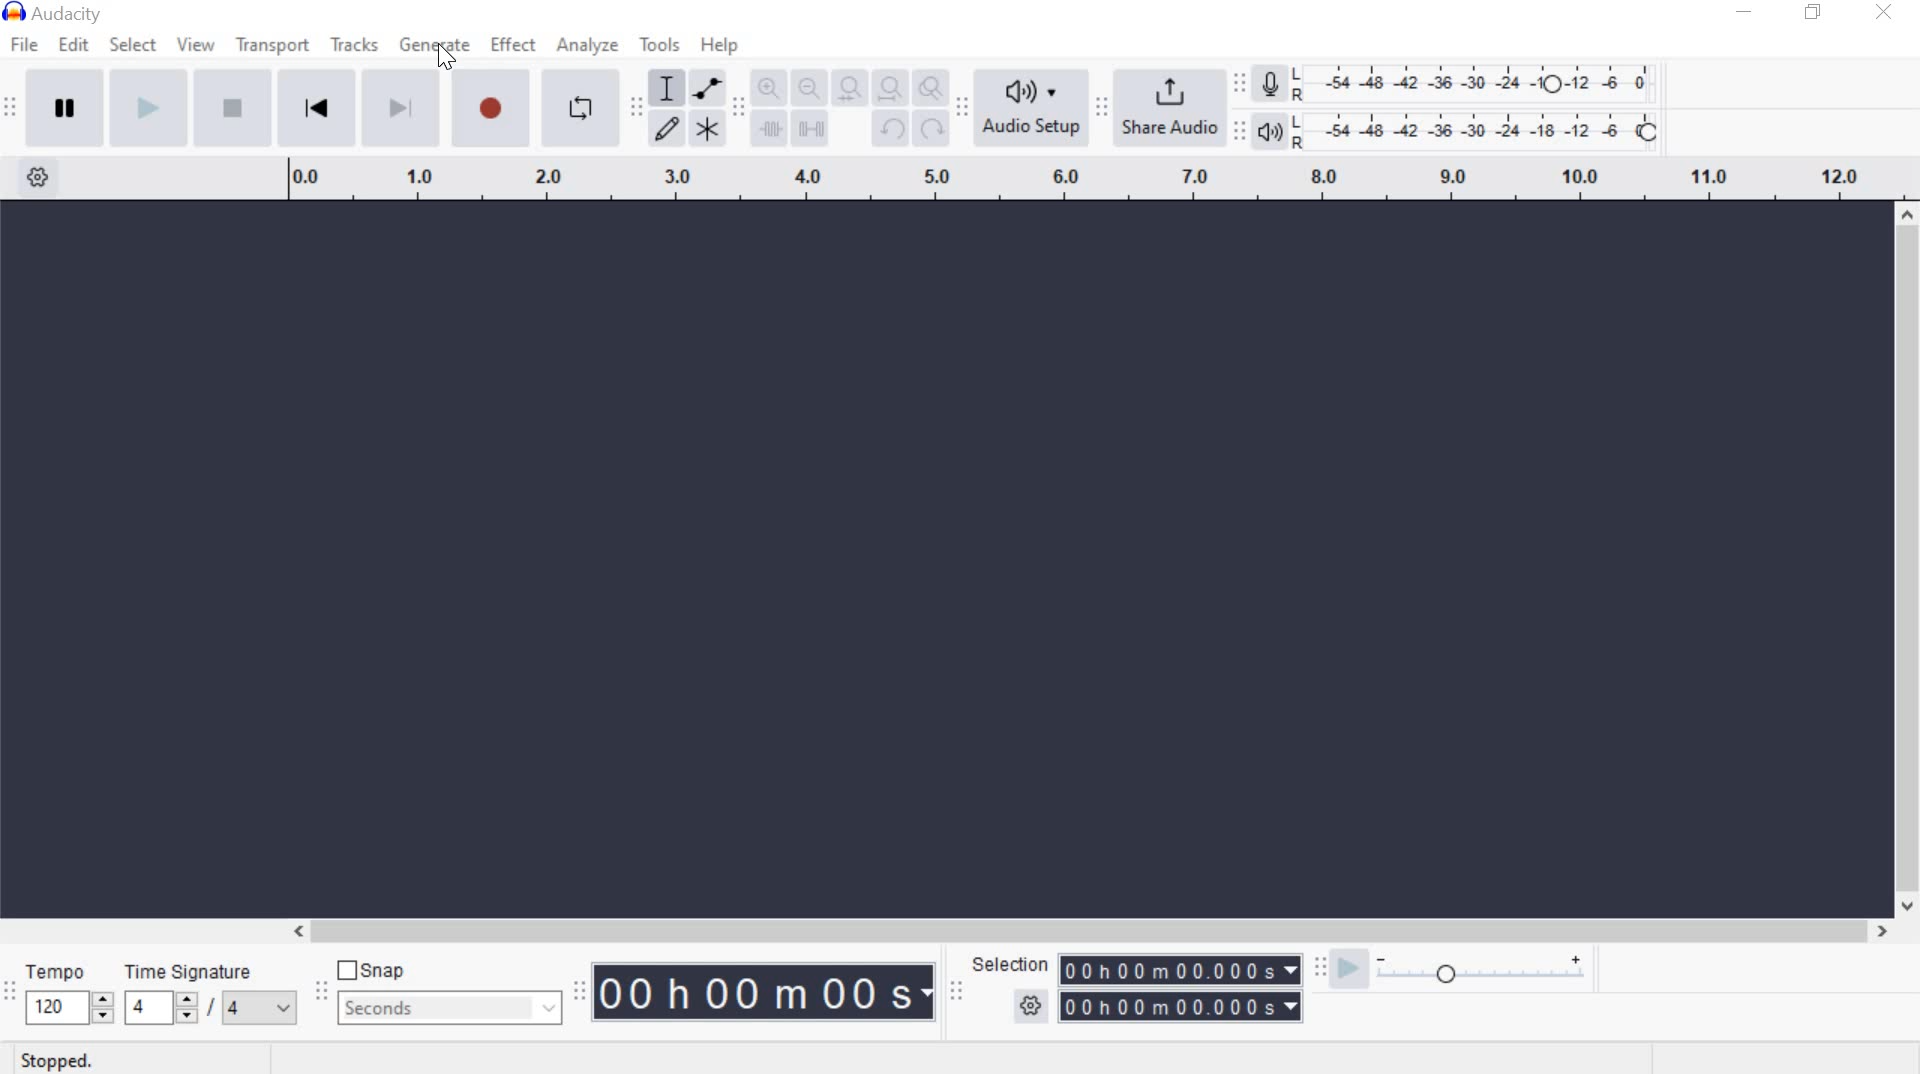 Image resolution: width=1920 pixels, height=1074 pixels. I want to click on file, so click(22, 46).